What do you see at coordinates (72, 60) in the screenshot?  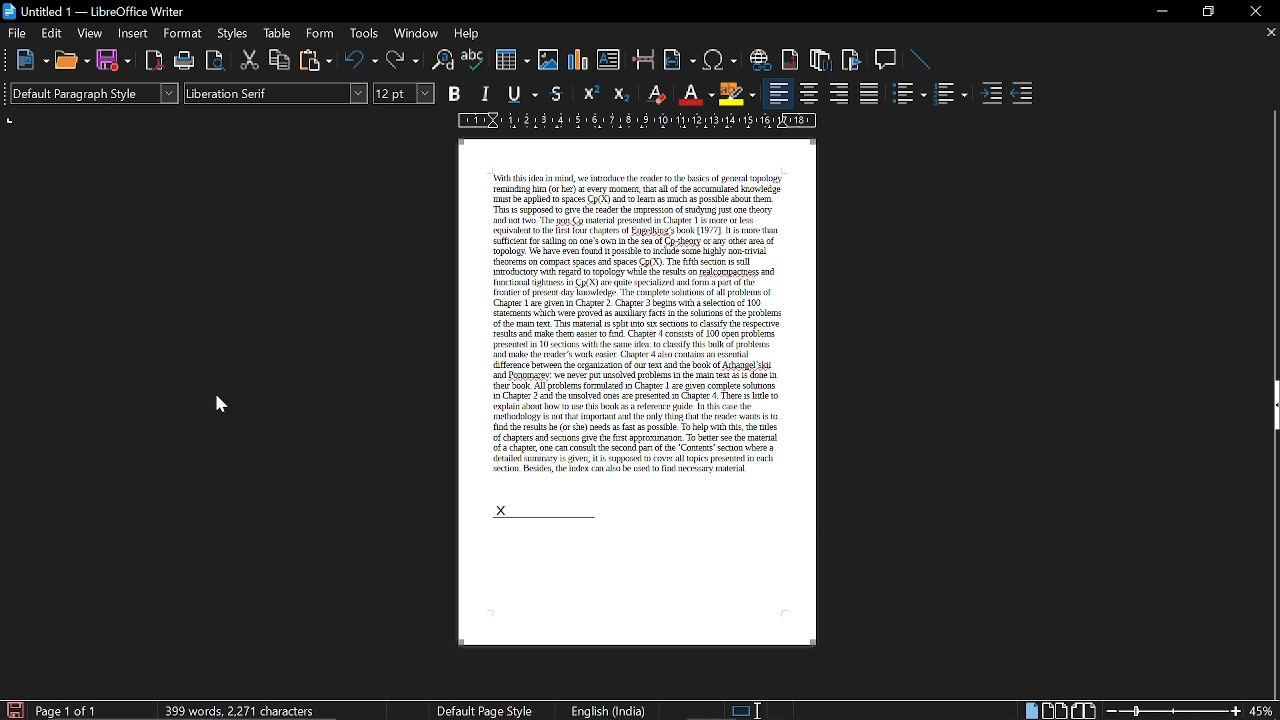 I see `open` at bounding box center [72, 60].